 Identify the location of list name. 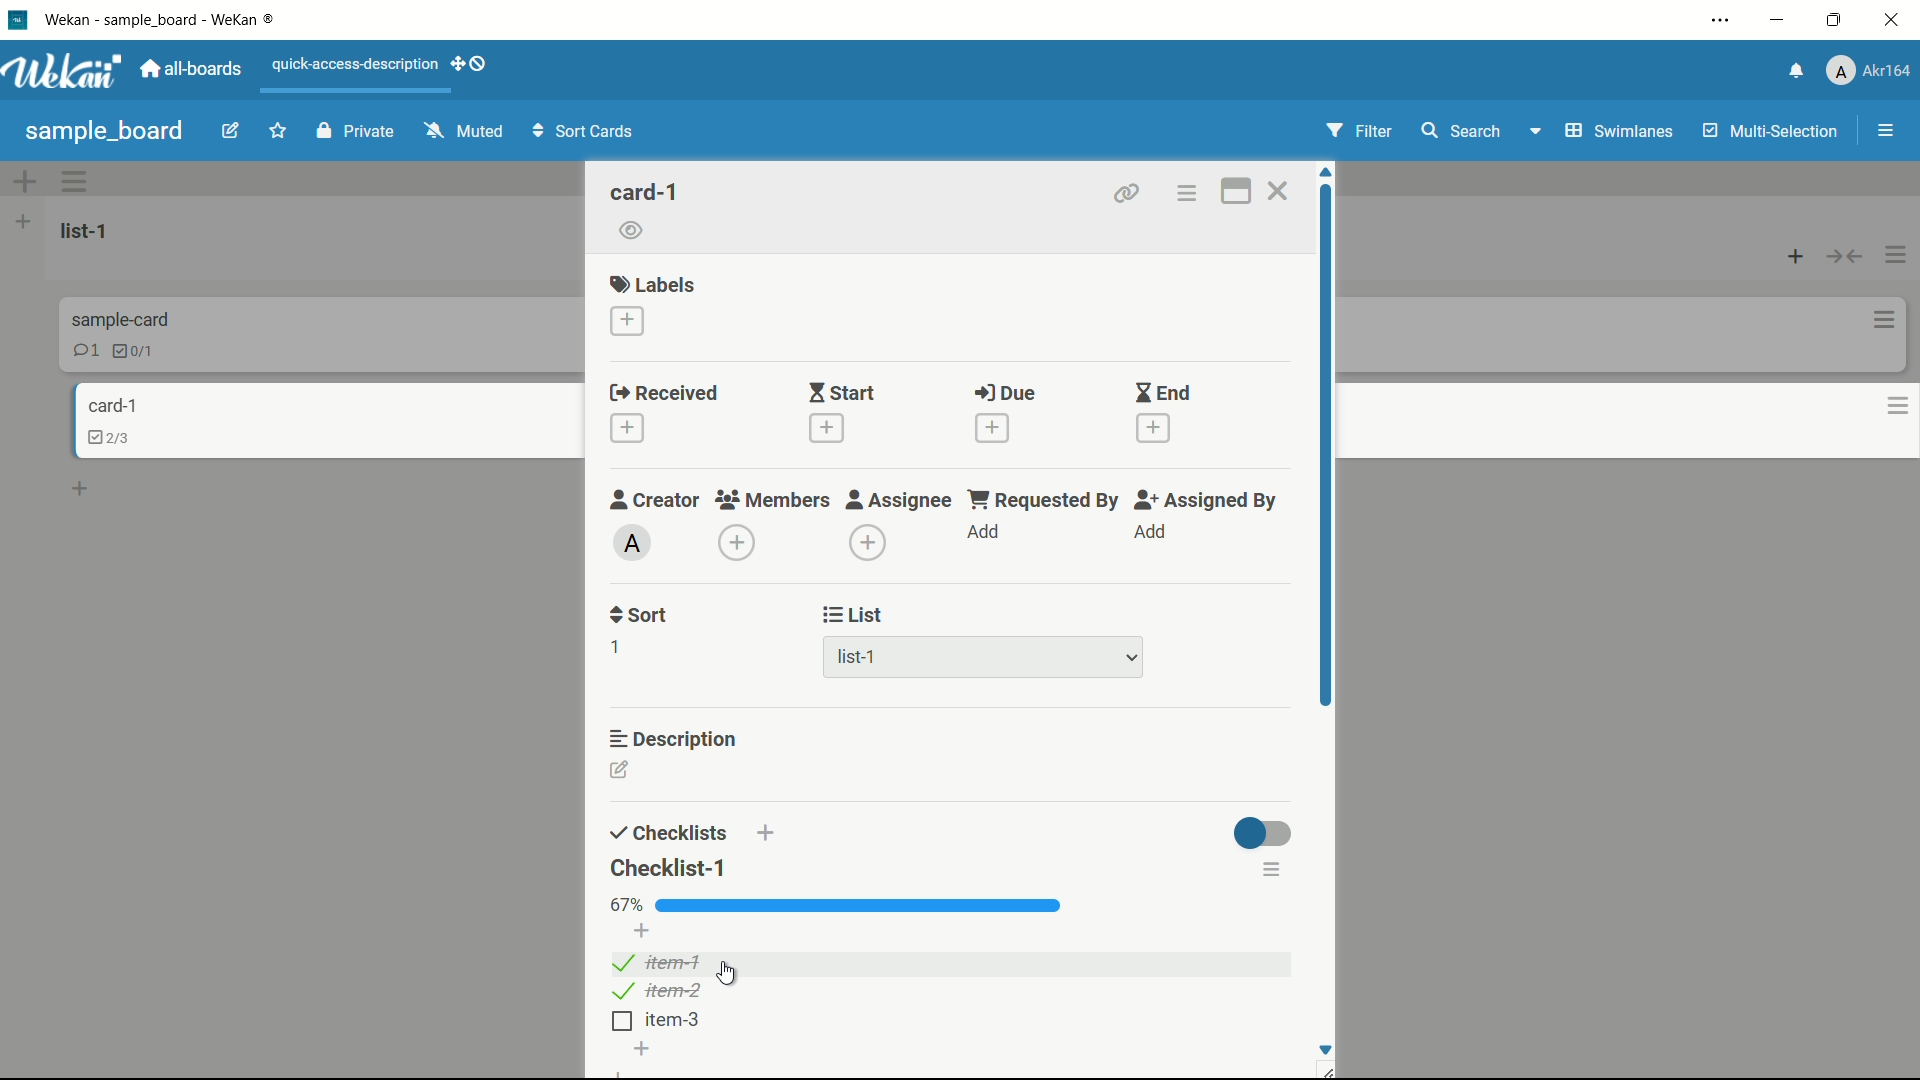
(91, 231).